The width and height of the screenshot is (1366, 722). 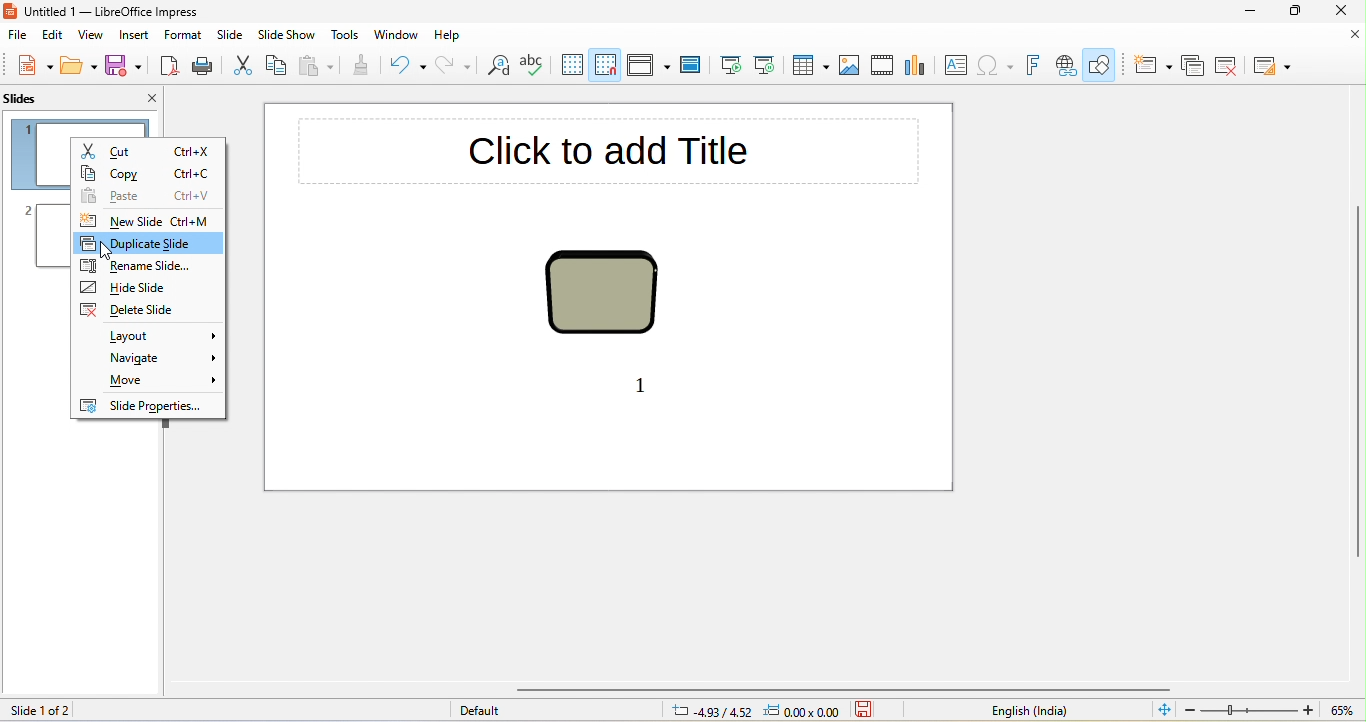 What do you see at coordinates (19, 36) in the screenshot?
I see `file` at bounding box center [19, 36].